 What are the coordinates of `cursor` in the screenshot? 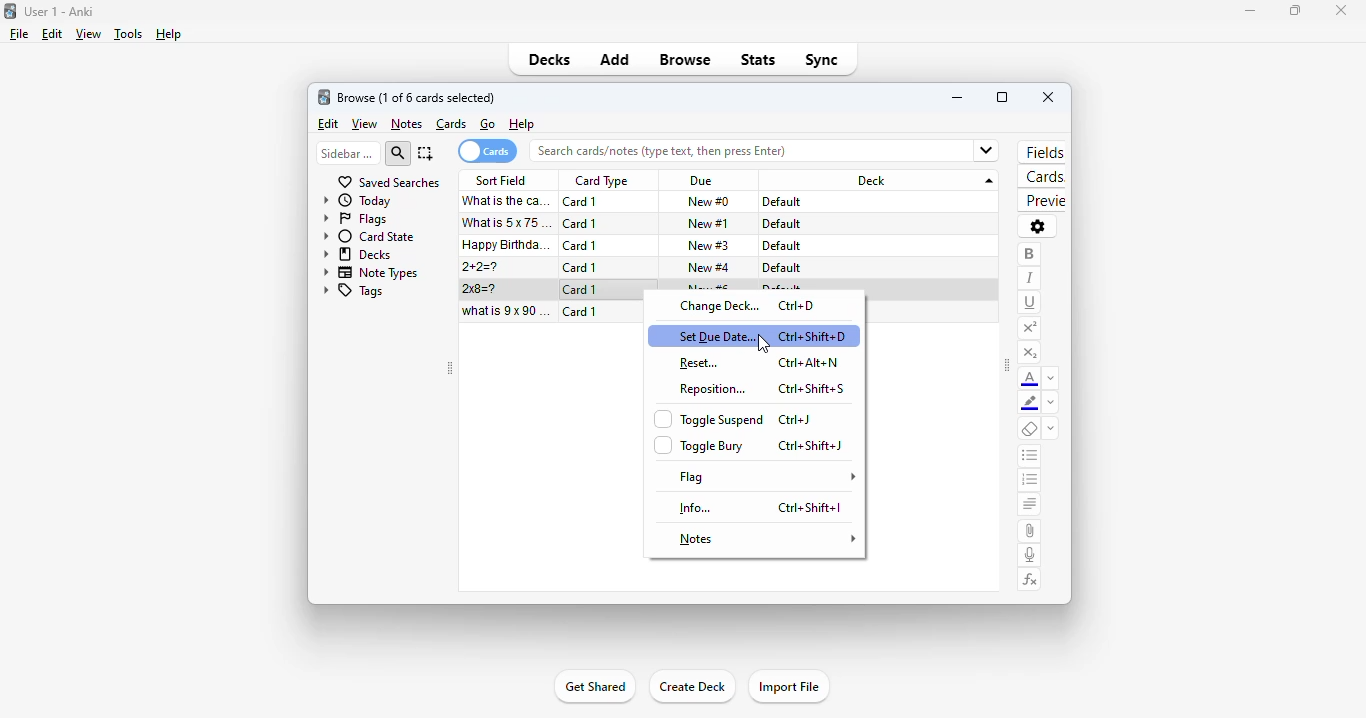 It's located at (765, 345).